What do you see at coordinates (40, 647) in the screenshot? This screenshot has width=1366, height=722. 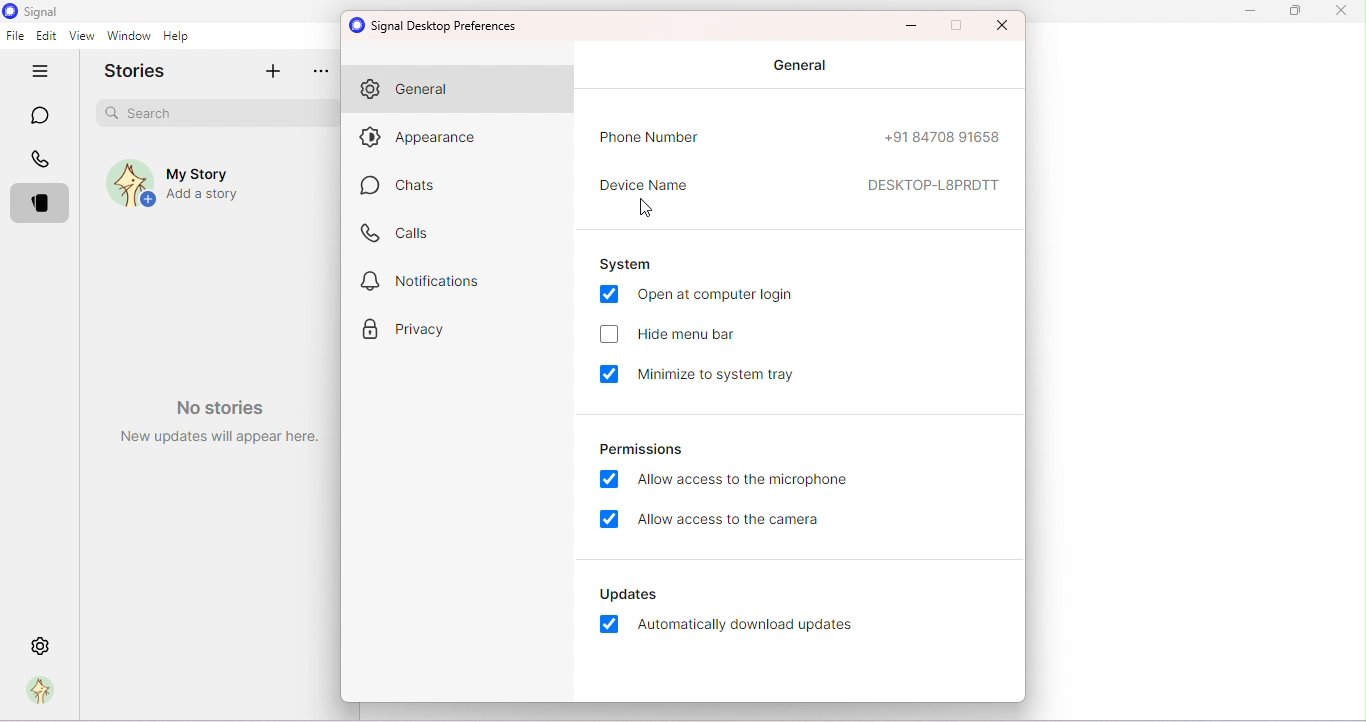 I see `Settings` at bounding box center [40, 647].